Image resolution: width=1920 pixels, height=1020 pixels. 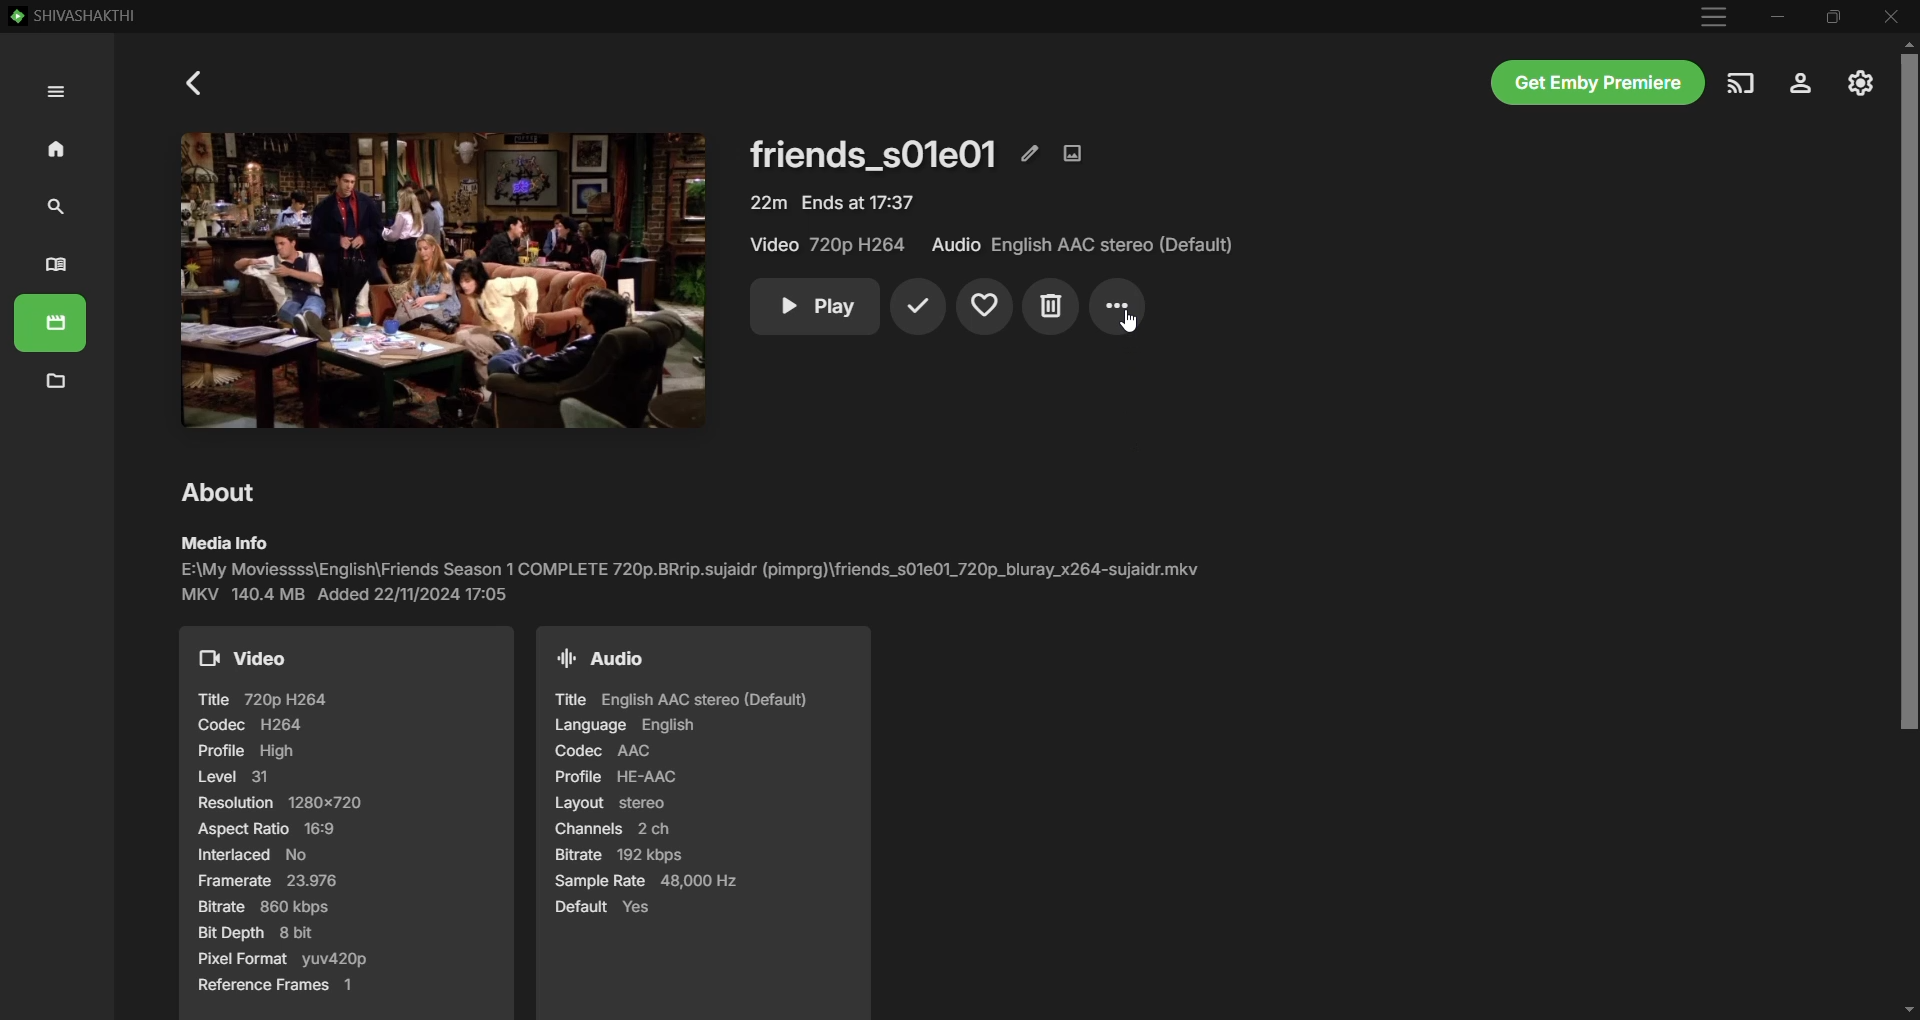 What do you see at coordinates (74, 17) in the screenshot?
I see `SHIVASHAKTHI - Emby App Server Name` at bounding box center [74, 17].